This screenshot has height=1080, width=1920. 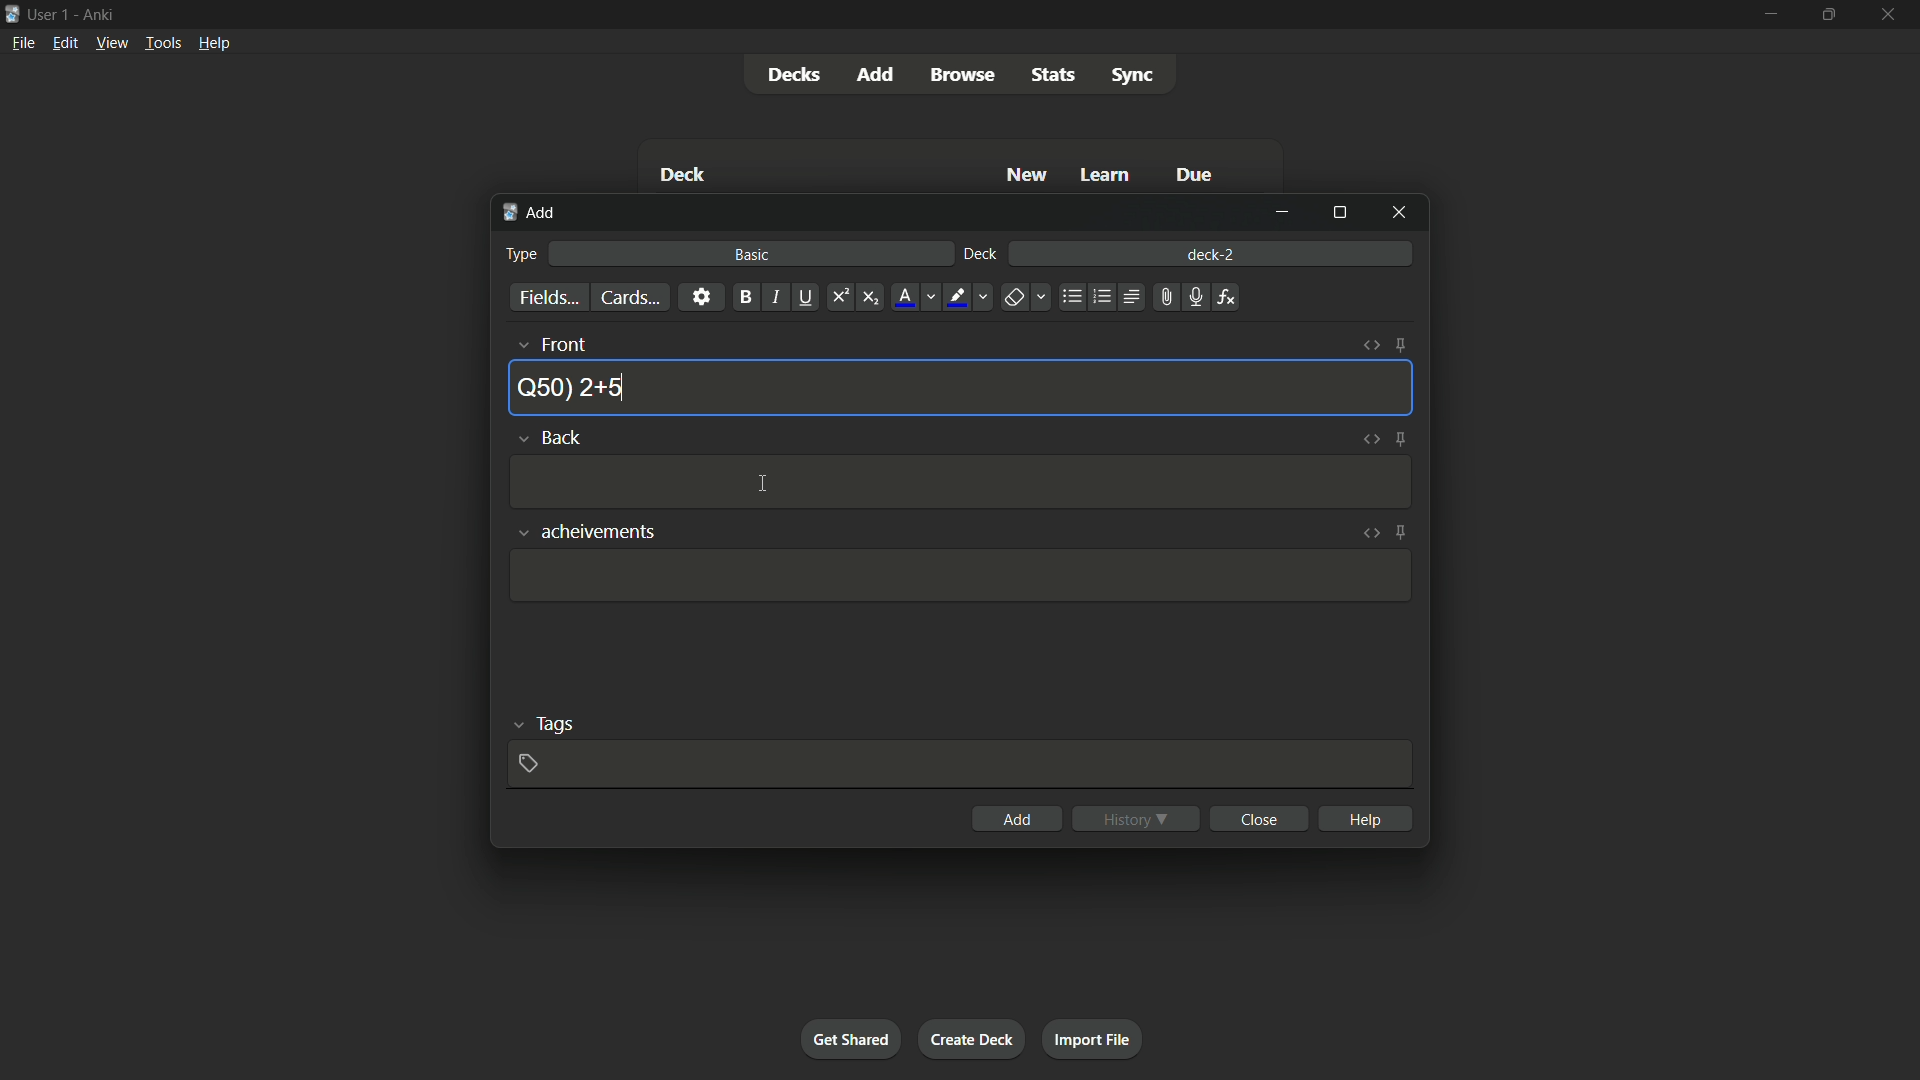 What do you see at coordinates (572, 386) in the screenshot?
I see `Q50) 2+5` at bounding box center [572, 386].